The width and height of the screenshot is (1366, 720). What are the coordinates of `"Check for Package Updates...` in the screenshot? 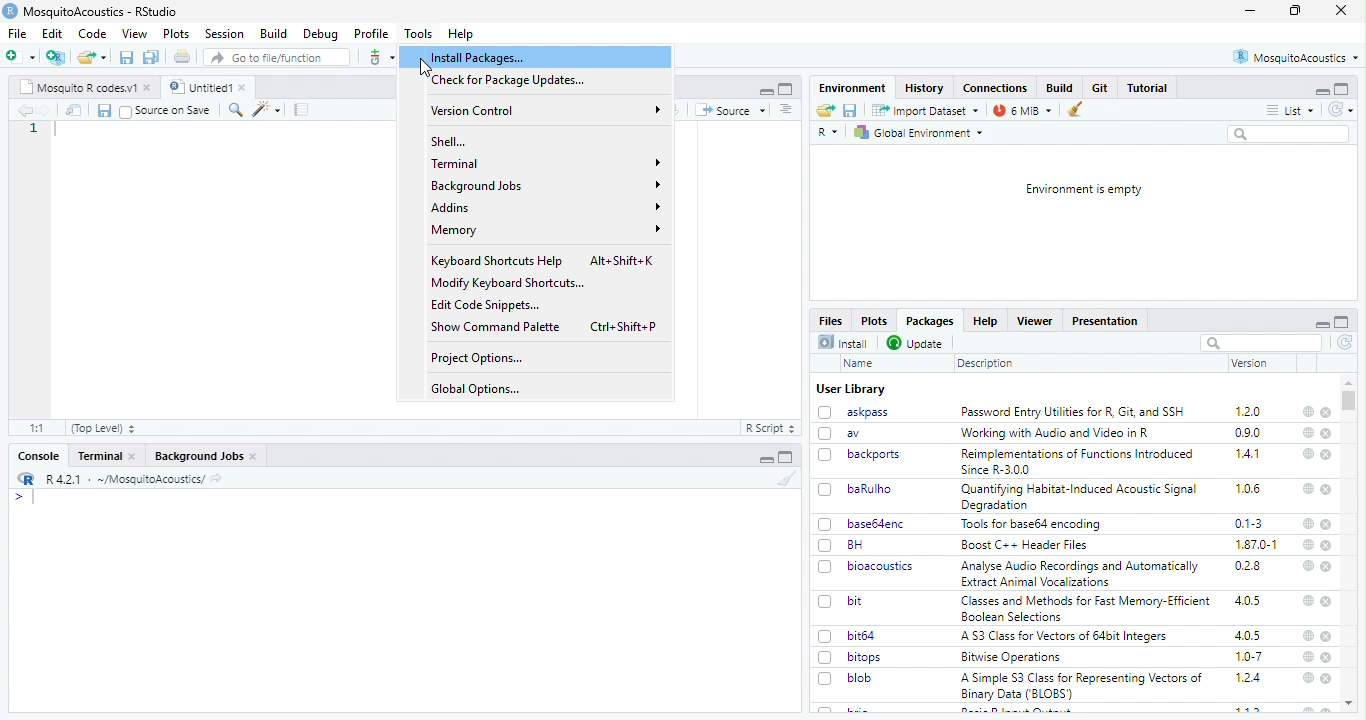 It's located at (513, 81).